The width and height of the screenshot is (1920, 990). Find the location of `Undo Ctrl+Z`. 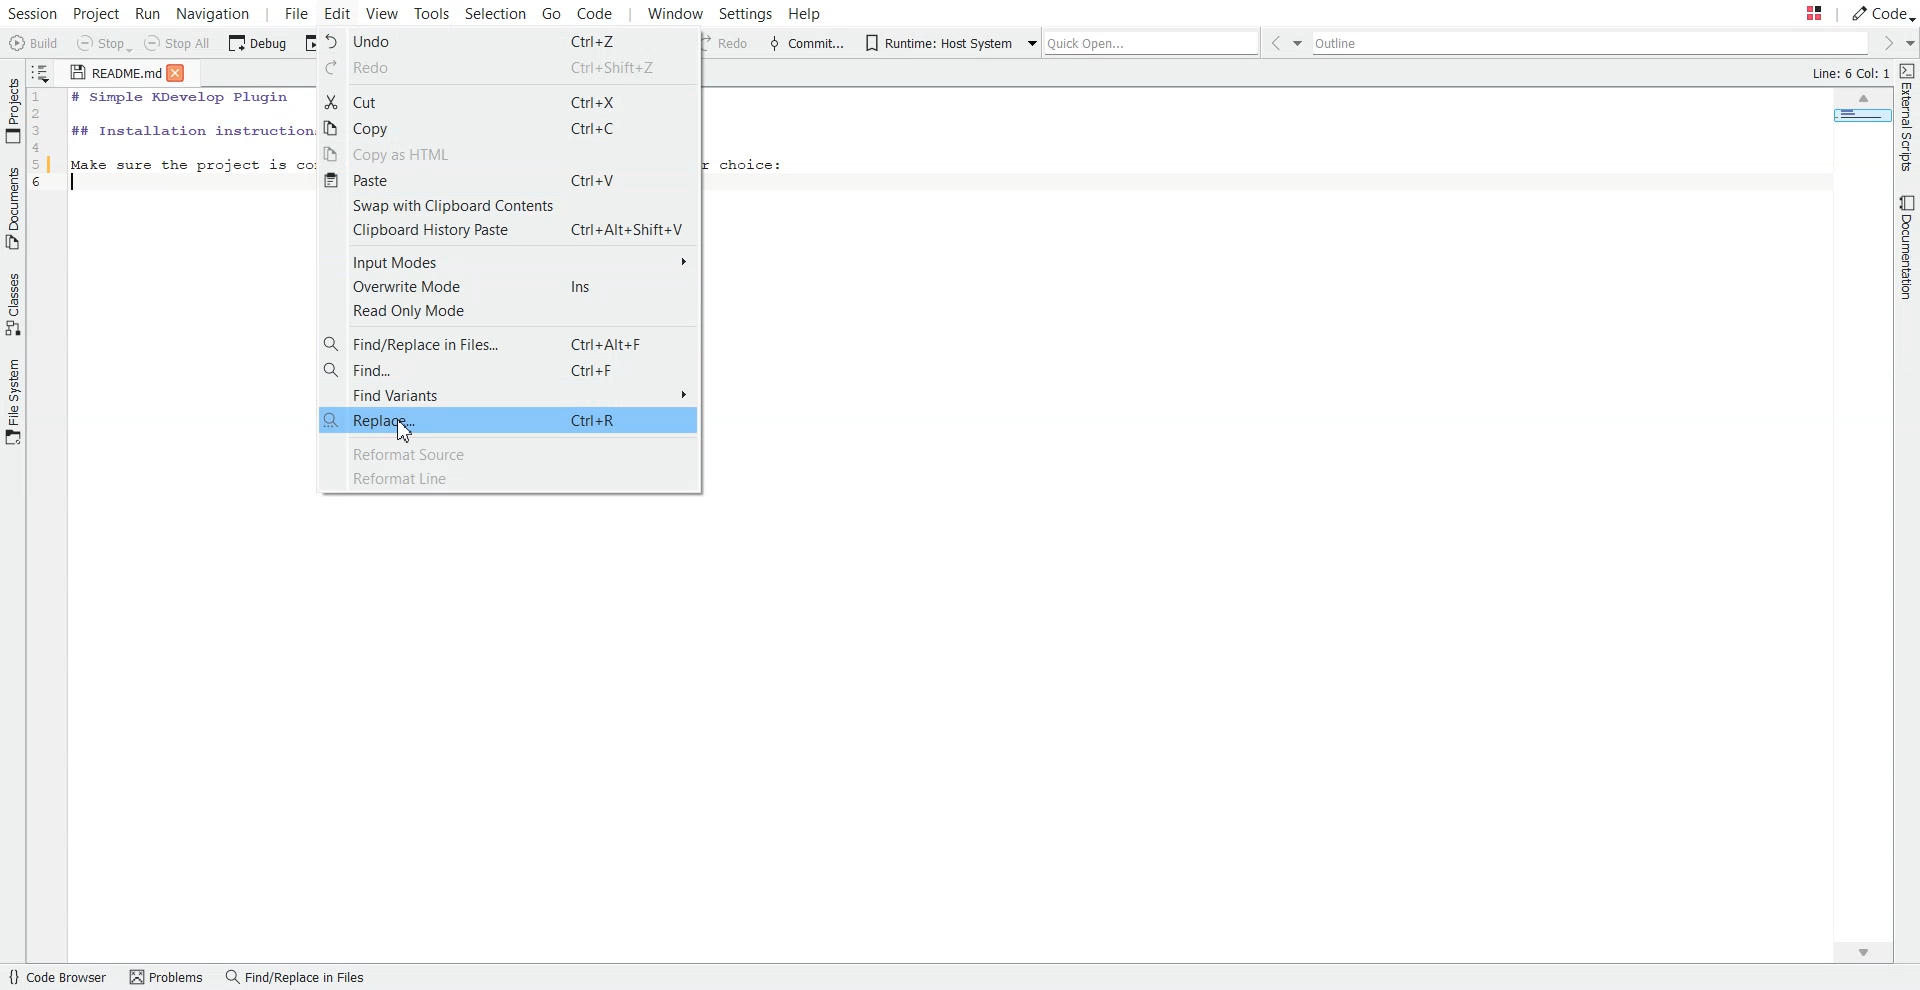

Undo Ctrl+Z is located at coordinates (507, 40).